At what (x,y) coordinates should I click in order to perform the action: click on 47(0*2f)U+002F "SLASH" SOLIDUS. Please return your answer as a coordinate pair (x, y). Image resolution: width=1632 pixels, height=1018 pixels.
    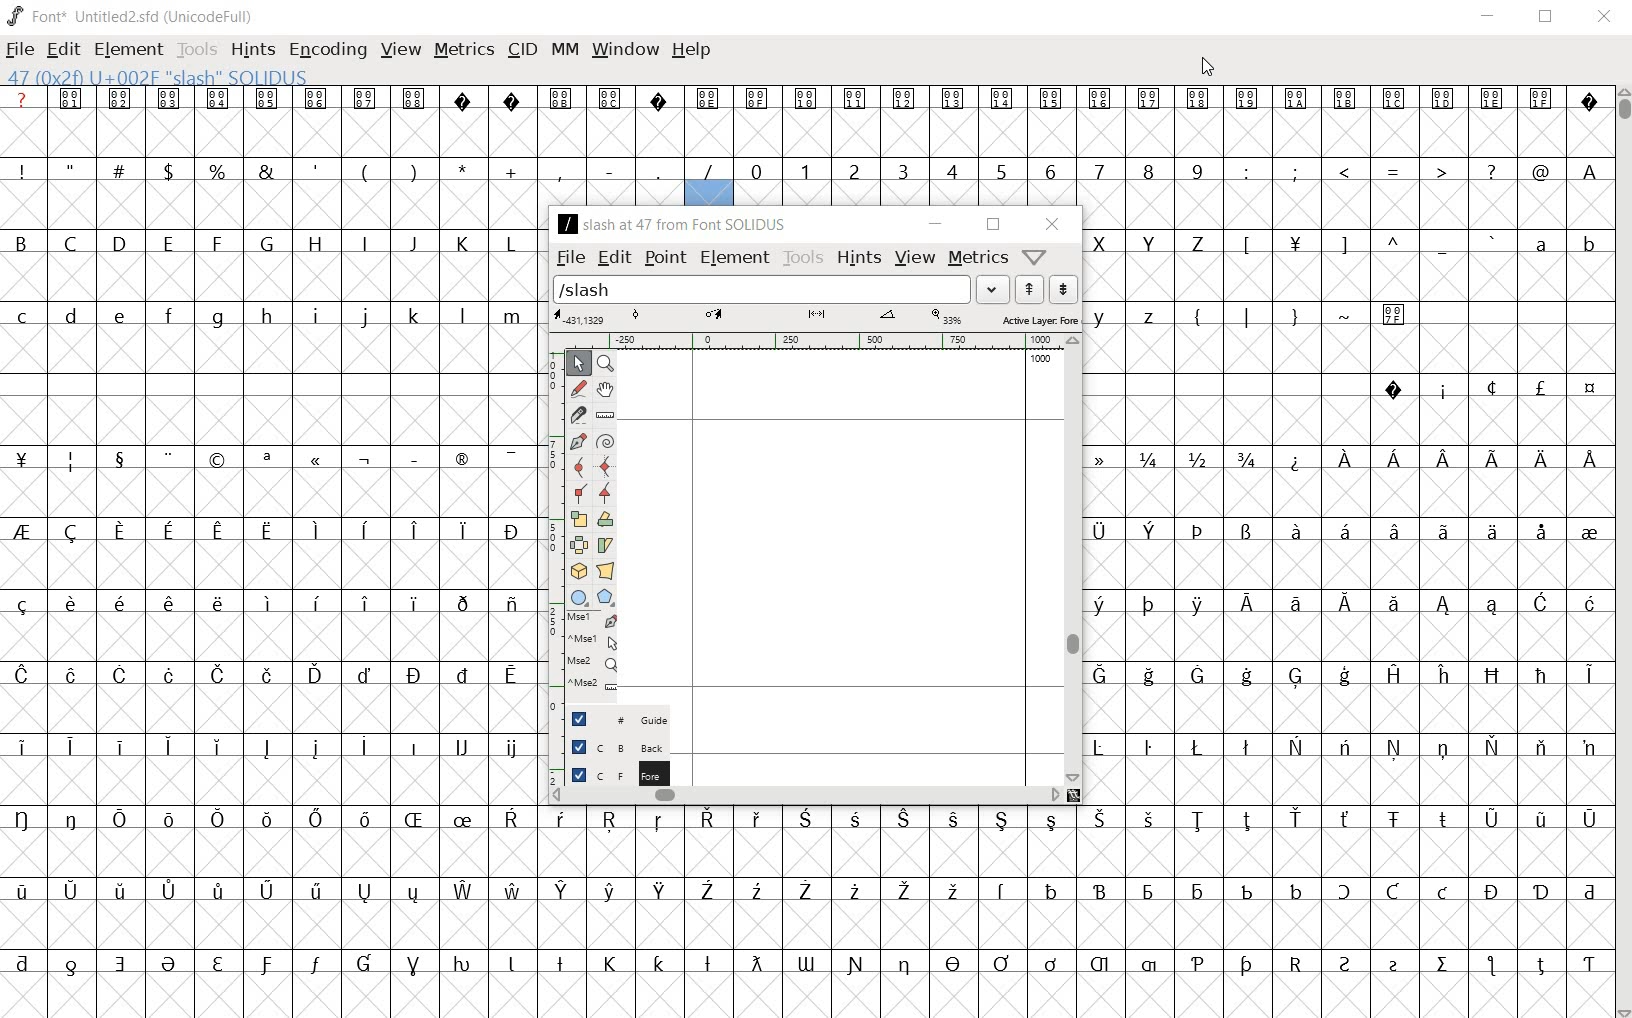
    Looking at the image, I should click on (157, 76).